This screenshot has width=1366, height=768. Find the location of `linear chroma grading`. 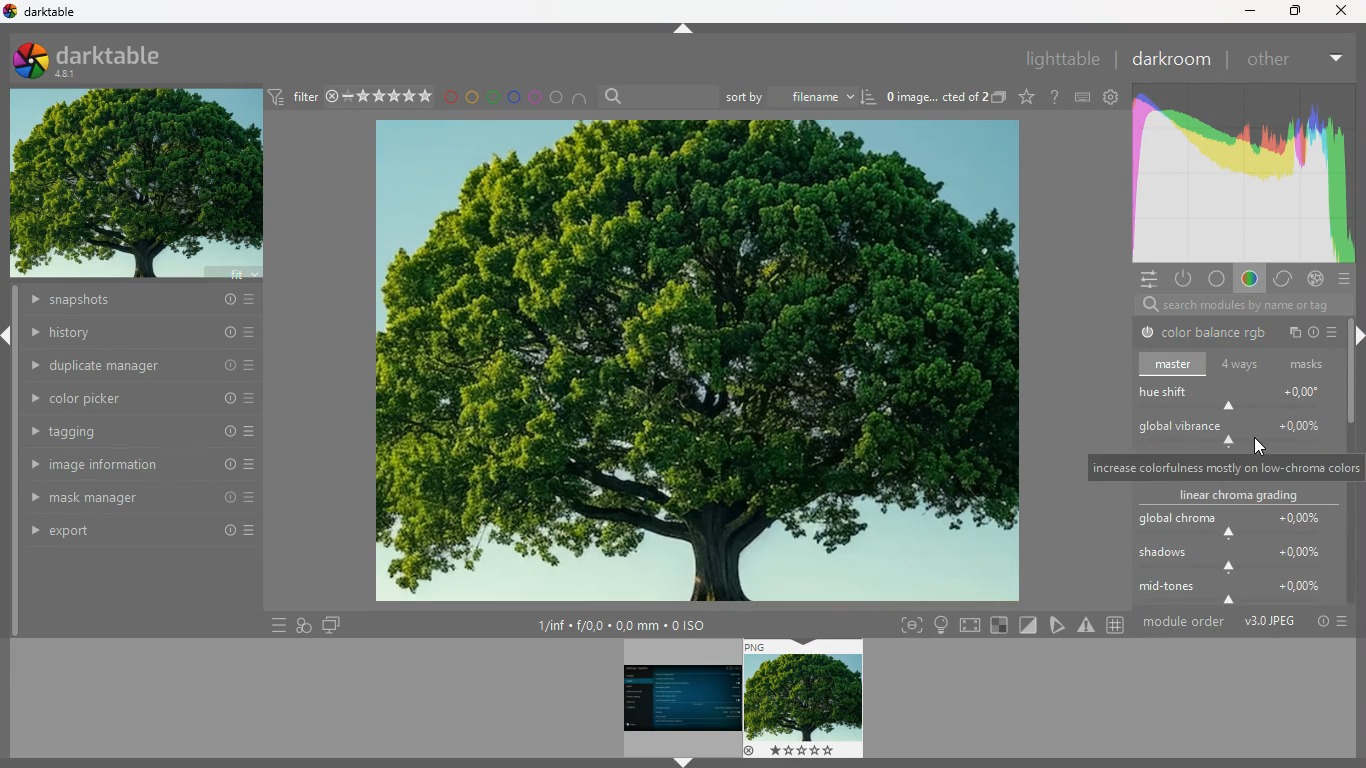

linear chroma grading is located at coordinates (1235, 496).